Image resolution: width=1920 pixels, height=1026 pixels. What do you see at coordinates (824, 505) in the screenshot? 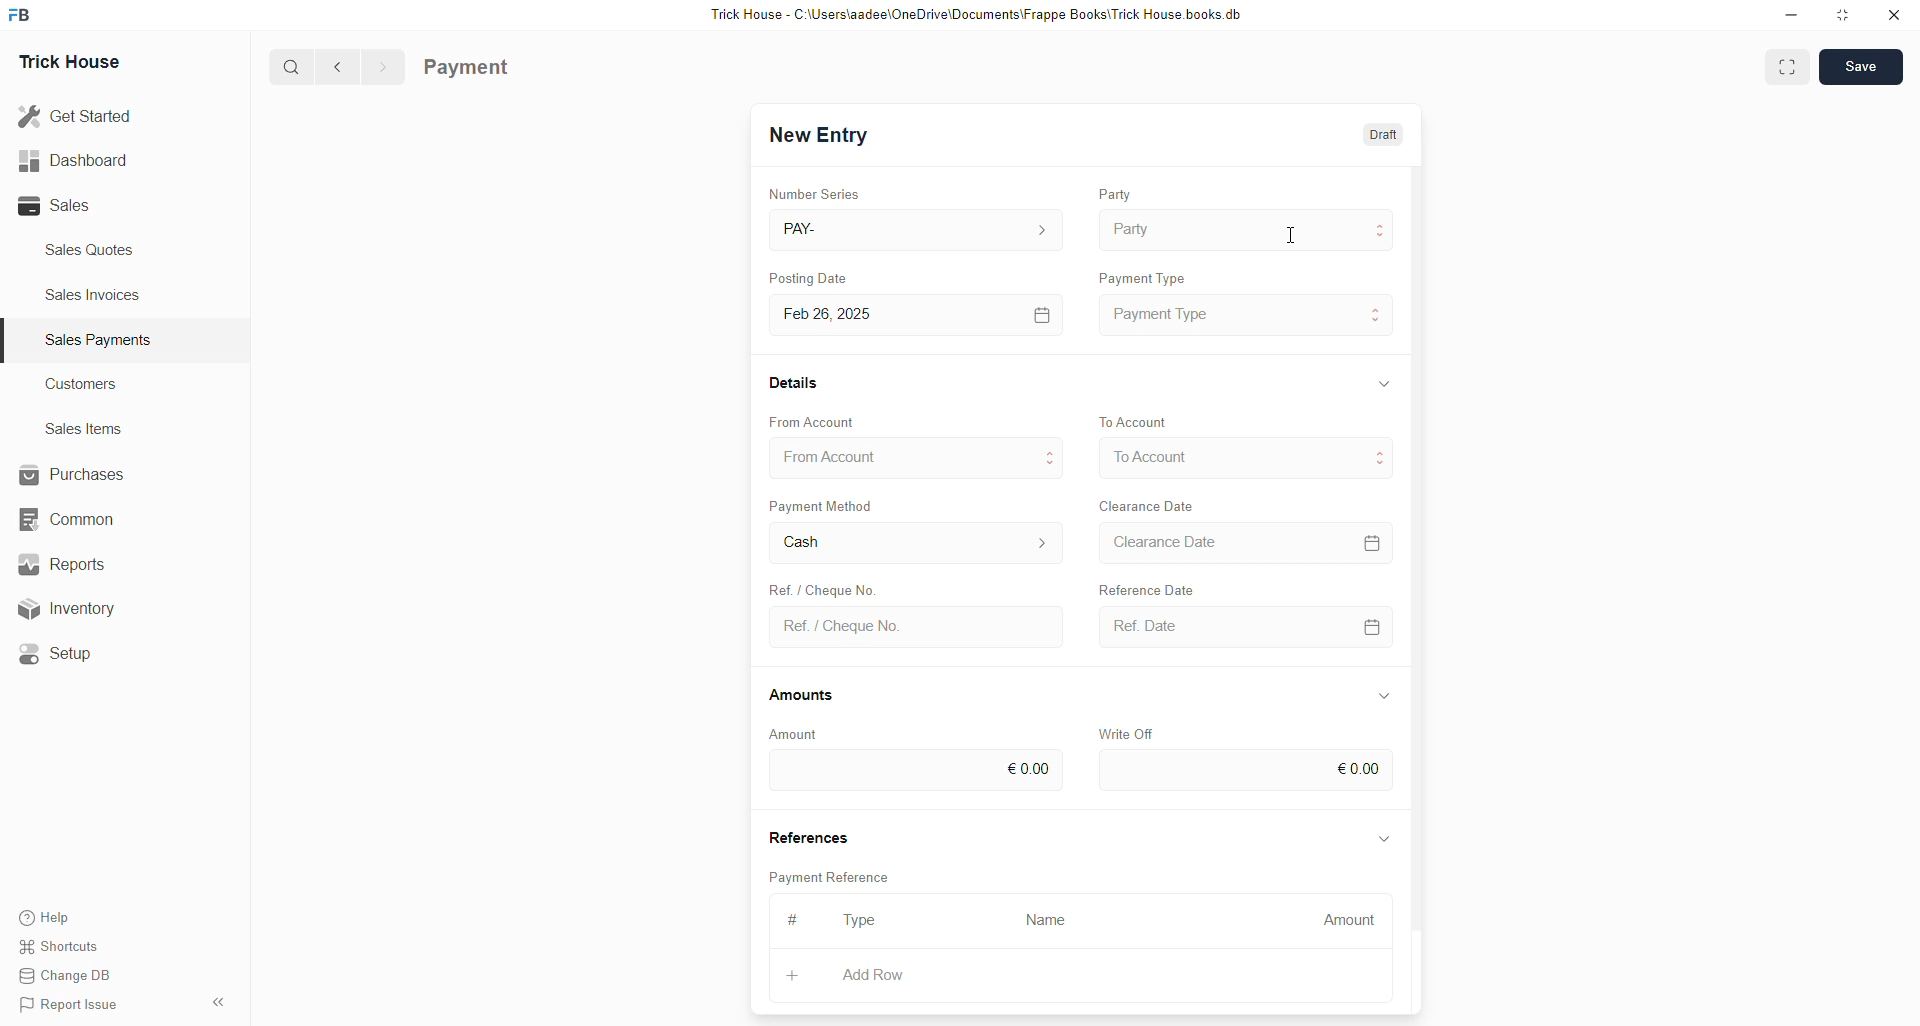
I see `Payment Method` at bounding box center [824, 505].